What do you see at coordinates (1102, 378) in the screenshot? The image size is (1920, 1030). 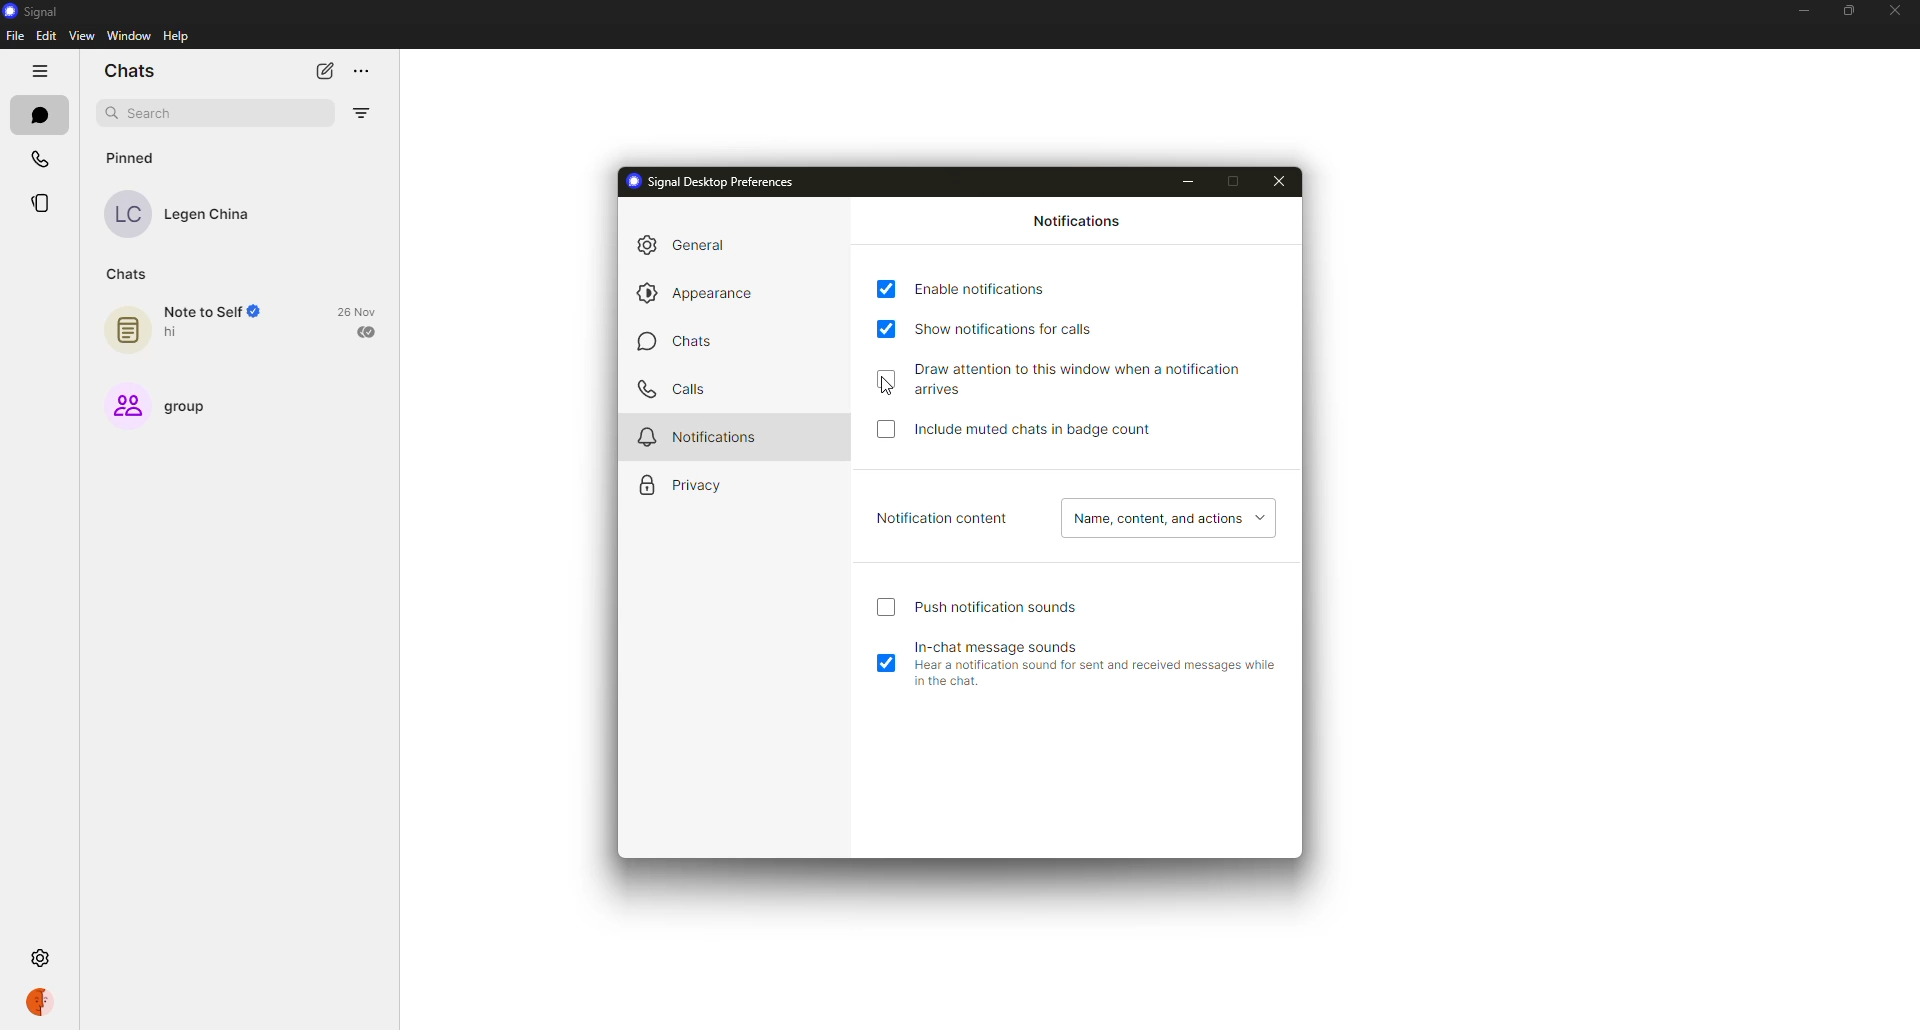 I see `draw attention to this window when notification arrives` at bounding box center [1102, 378].